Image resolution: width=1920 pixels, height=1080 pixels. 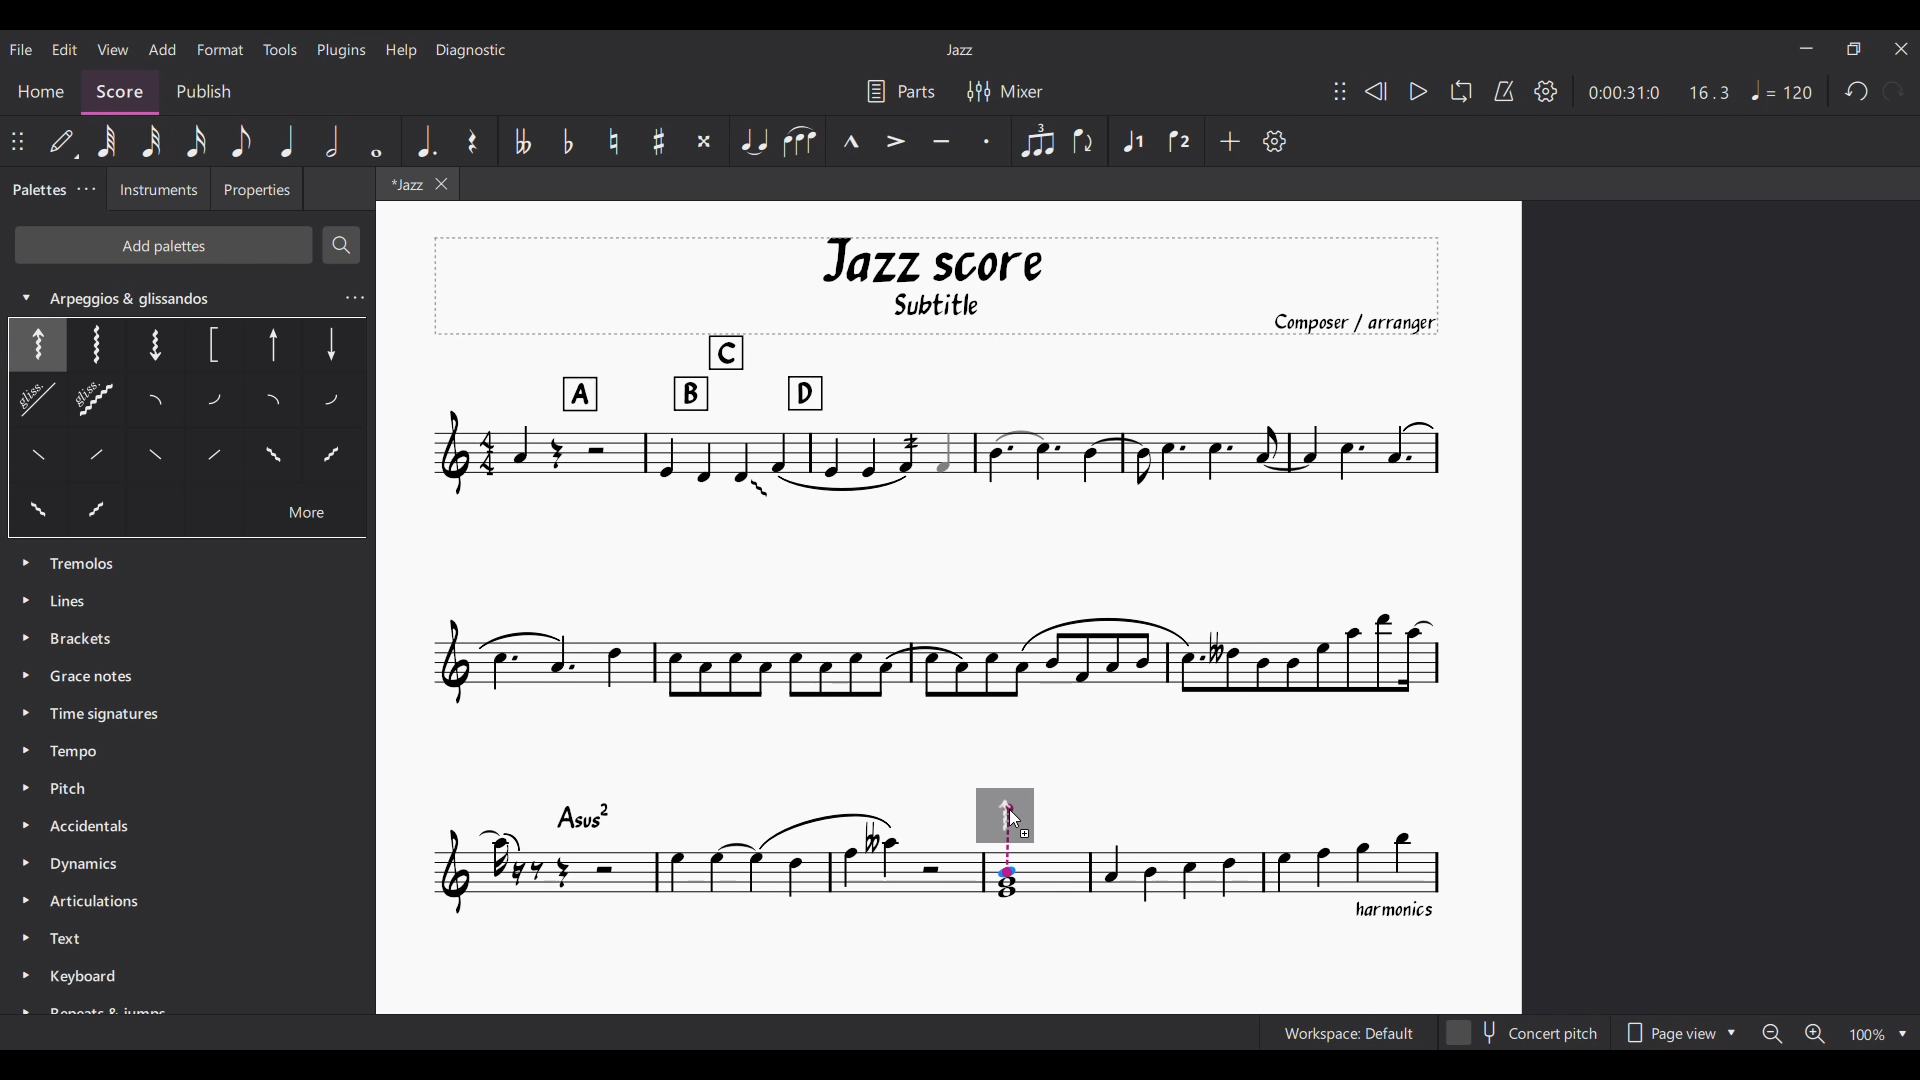 What do you see at coordinates (614, 141) in the screenshot?
I see `Toggle natural` at bounding box center [614, 141].